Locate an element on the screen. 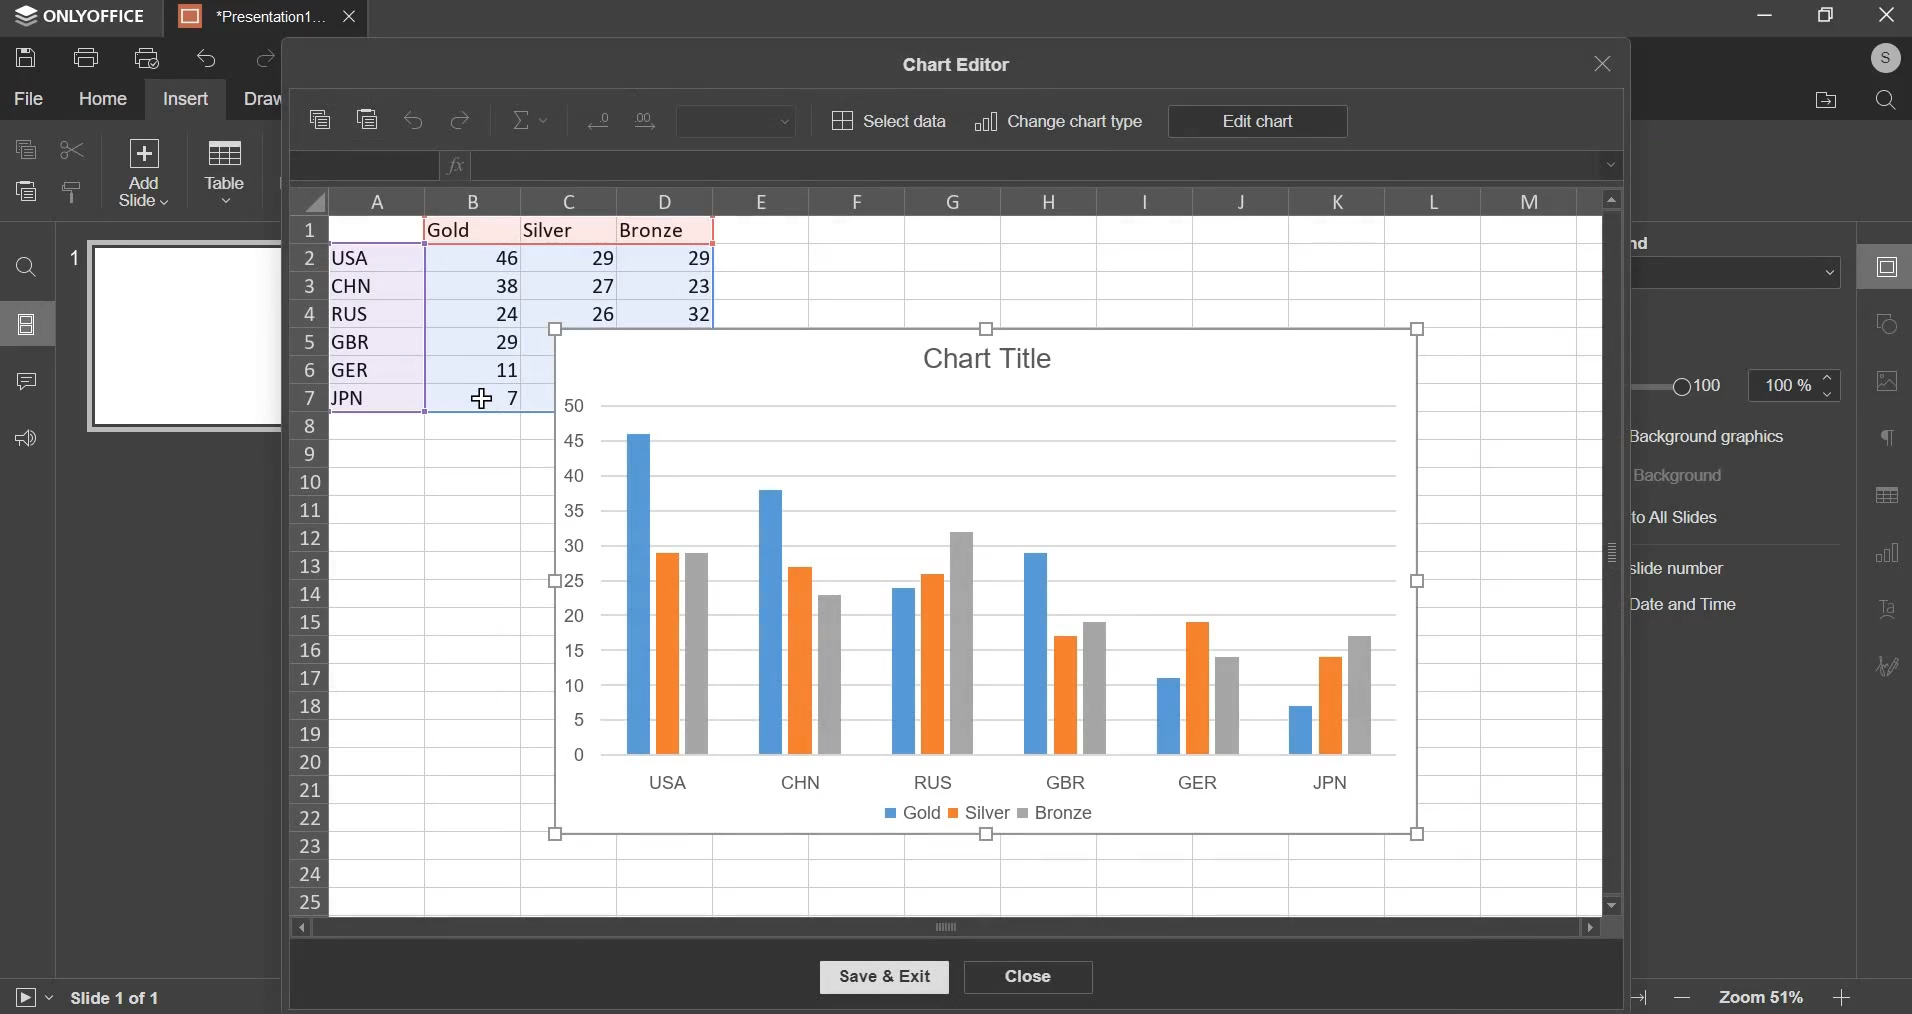 This screenshot has width=1912, height=1014. chart title is located at coordinates (991, 358).